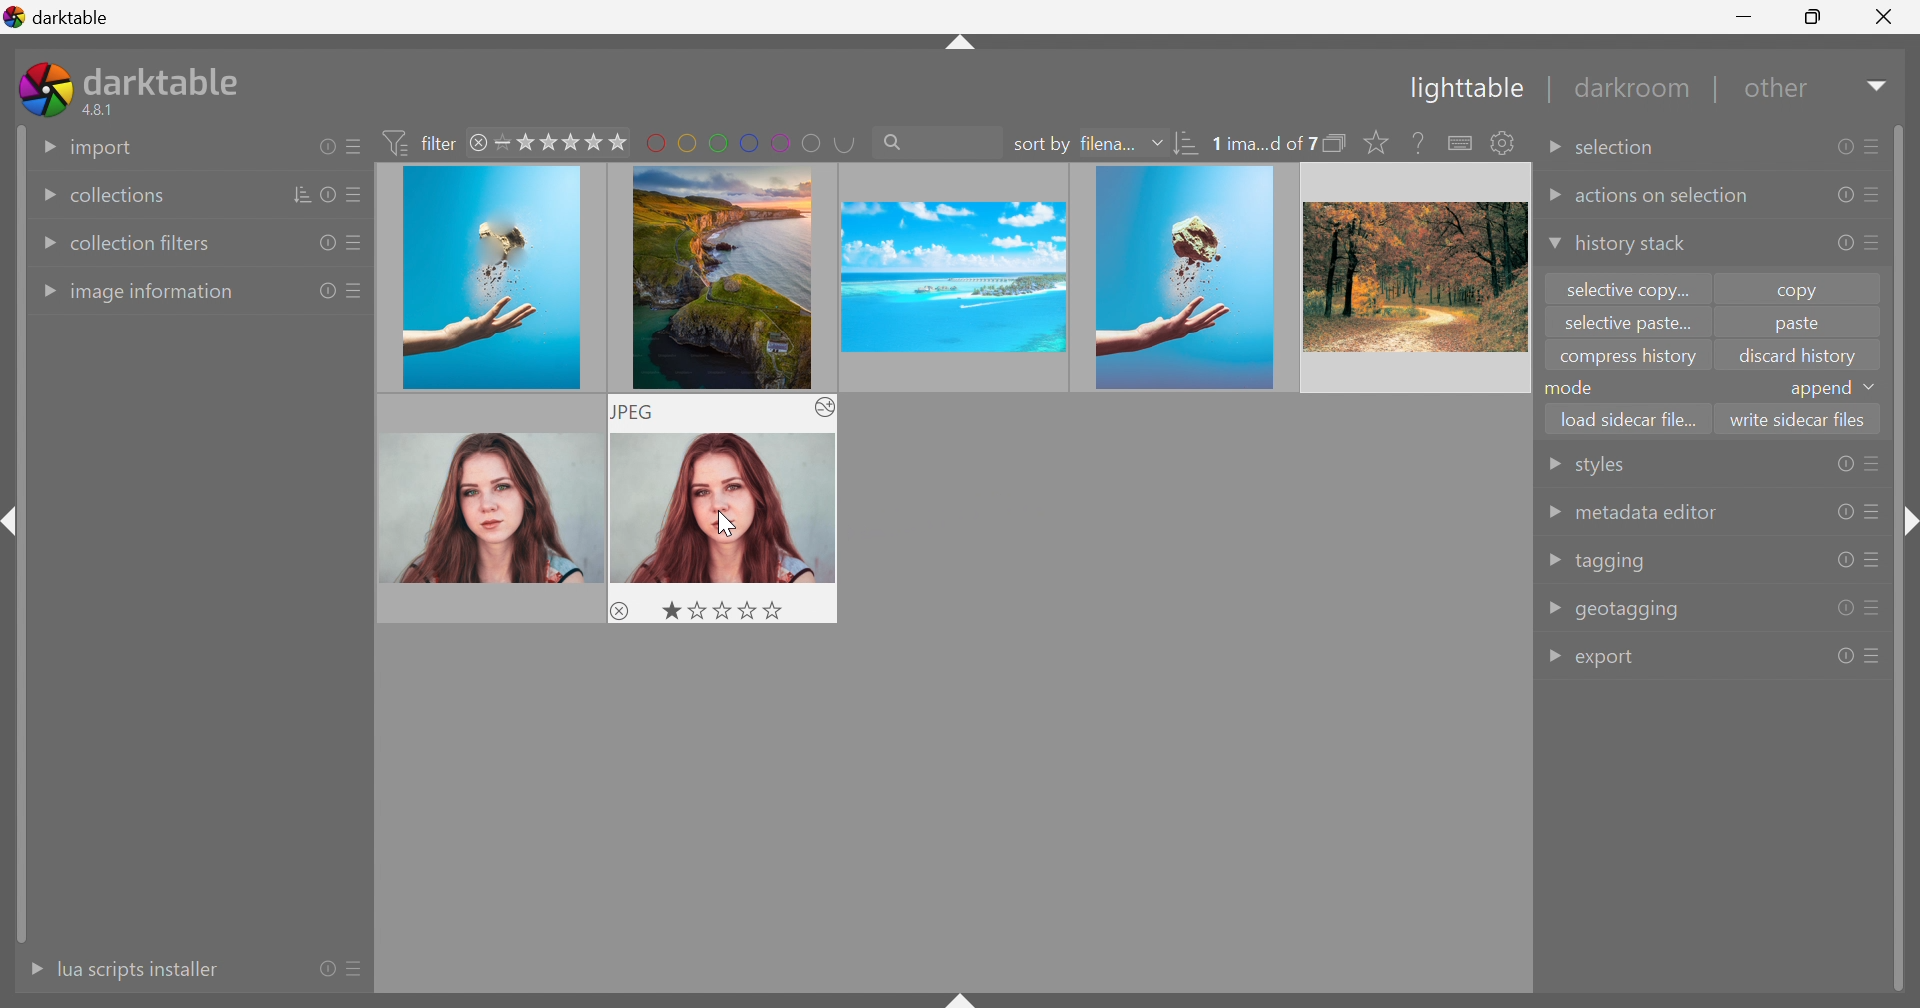 Image resolution: width=1920 pixels, height=1008 pixels. Describe the element at coordinates (303, 194) in the screenshot. I see `sort` at that location.